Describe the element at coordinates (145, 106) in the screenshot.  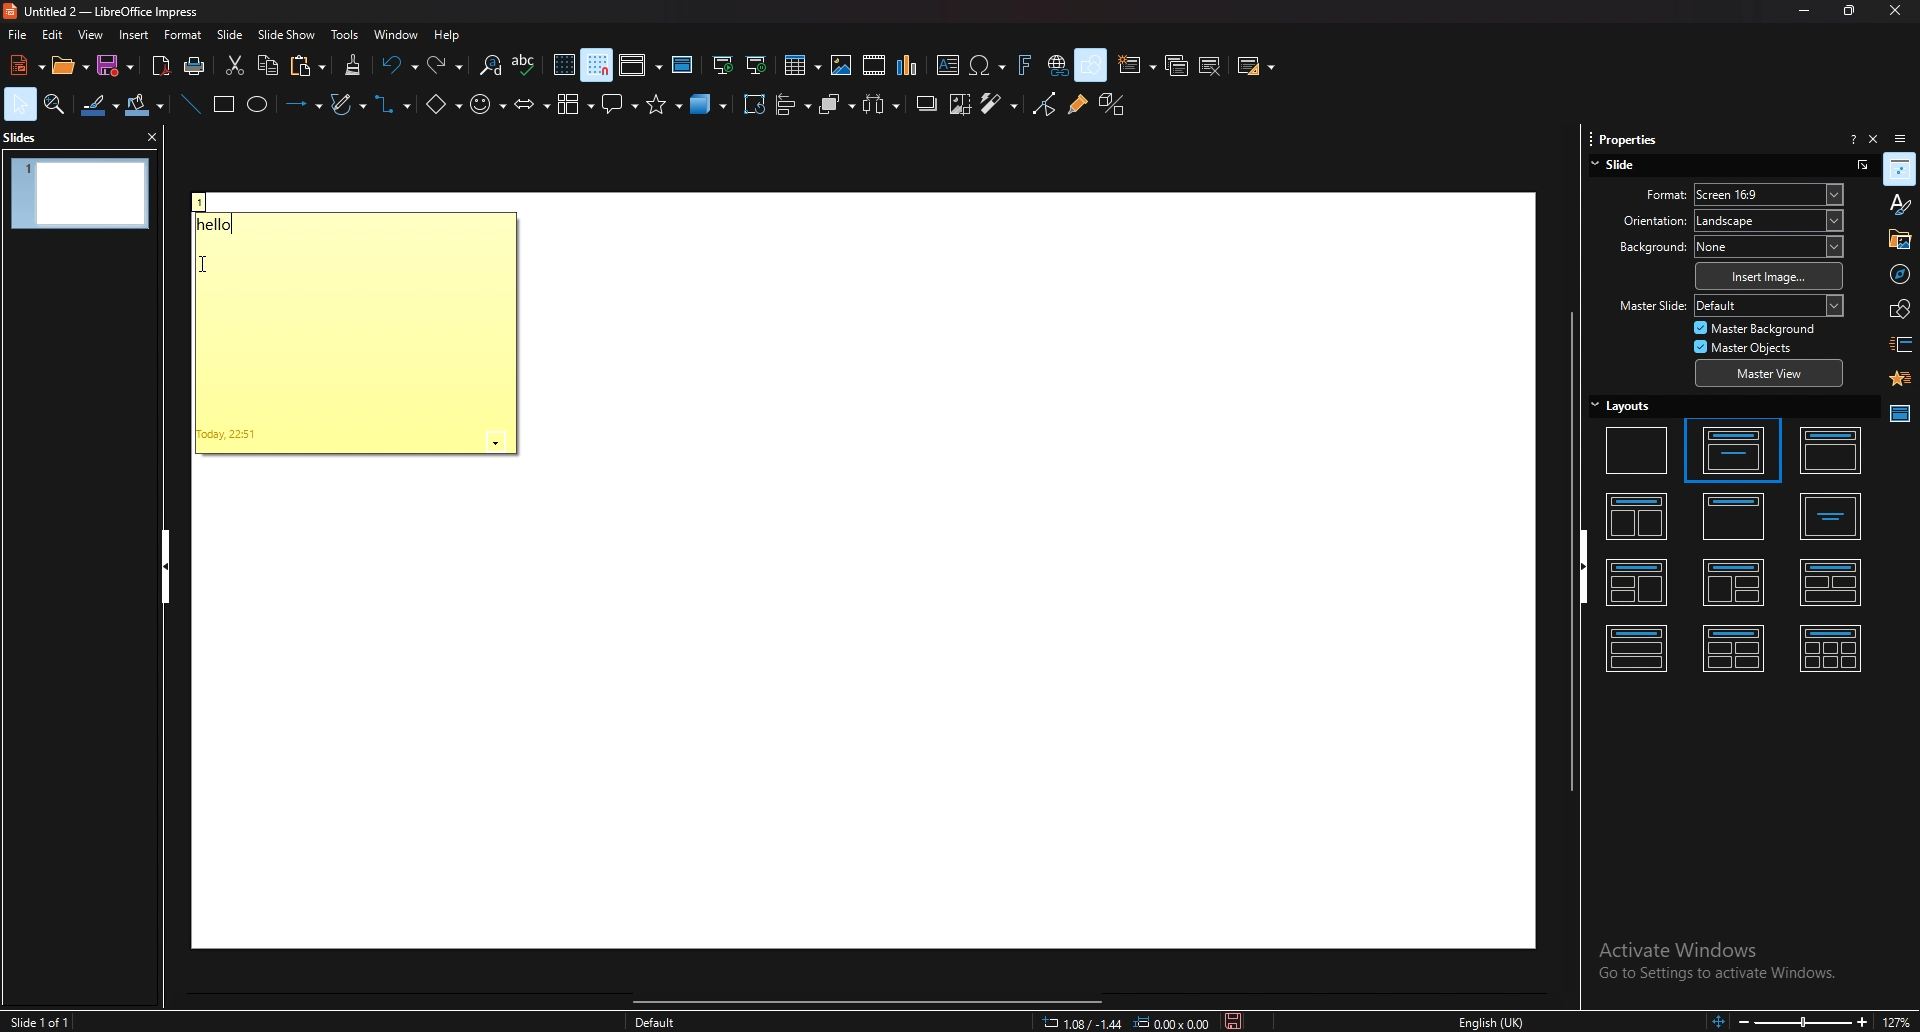
I see `fill color` at that location.